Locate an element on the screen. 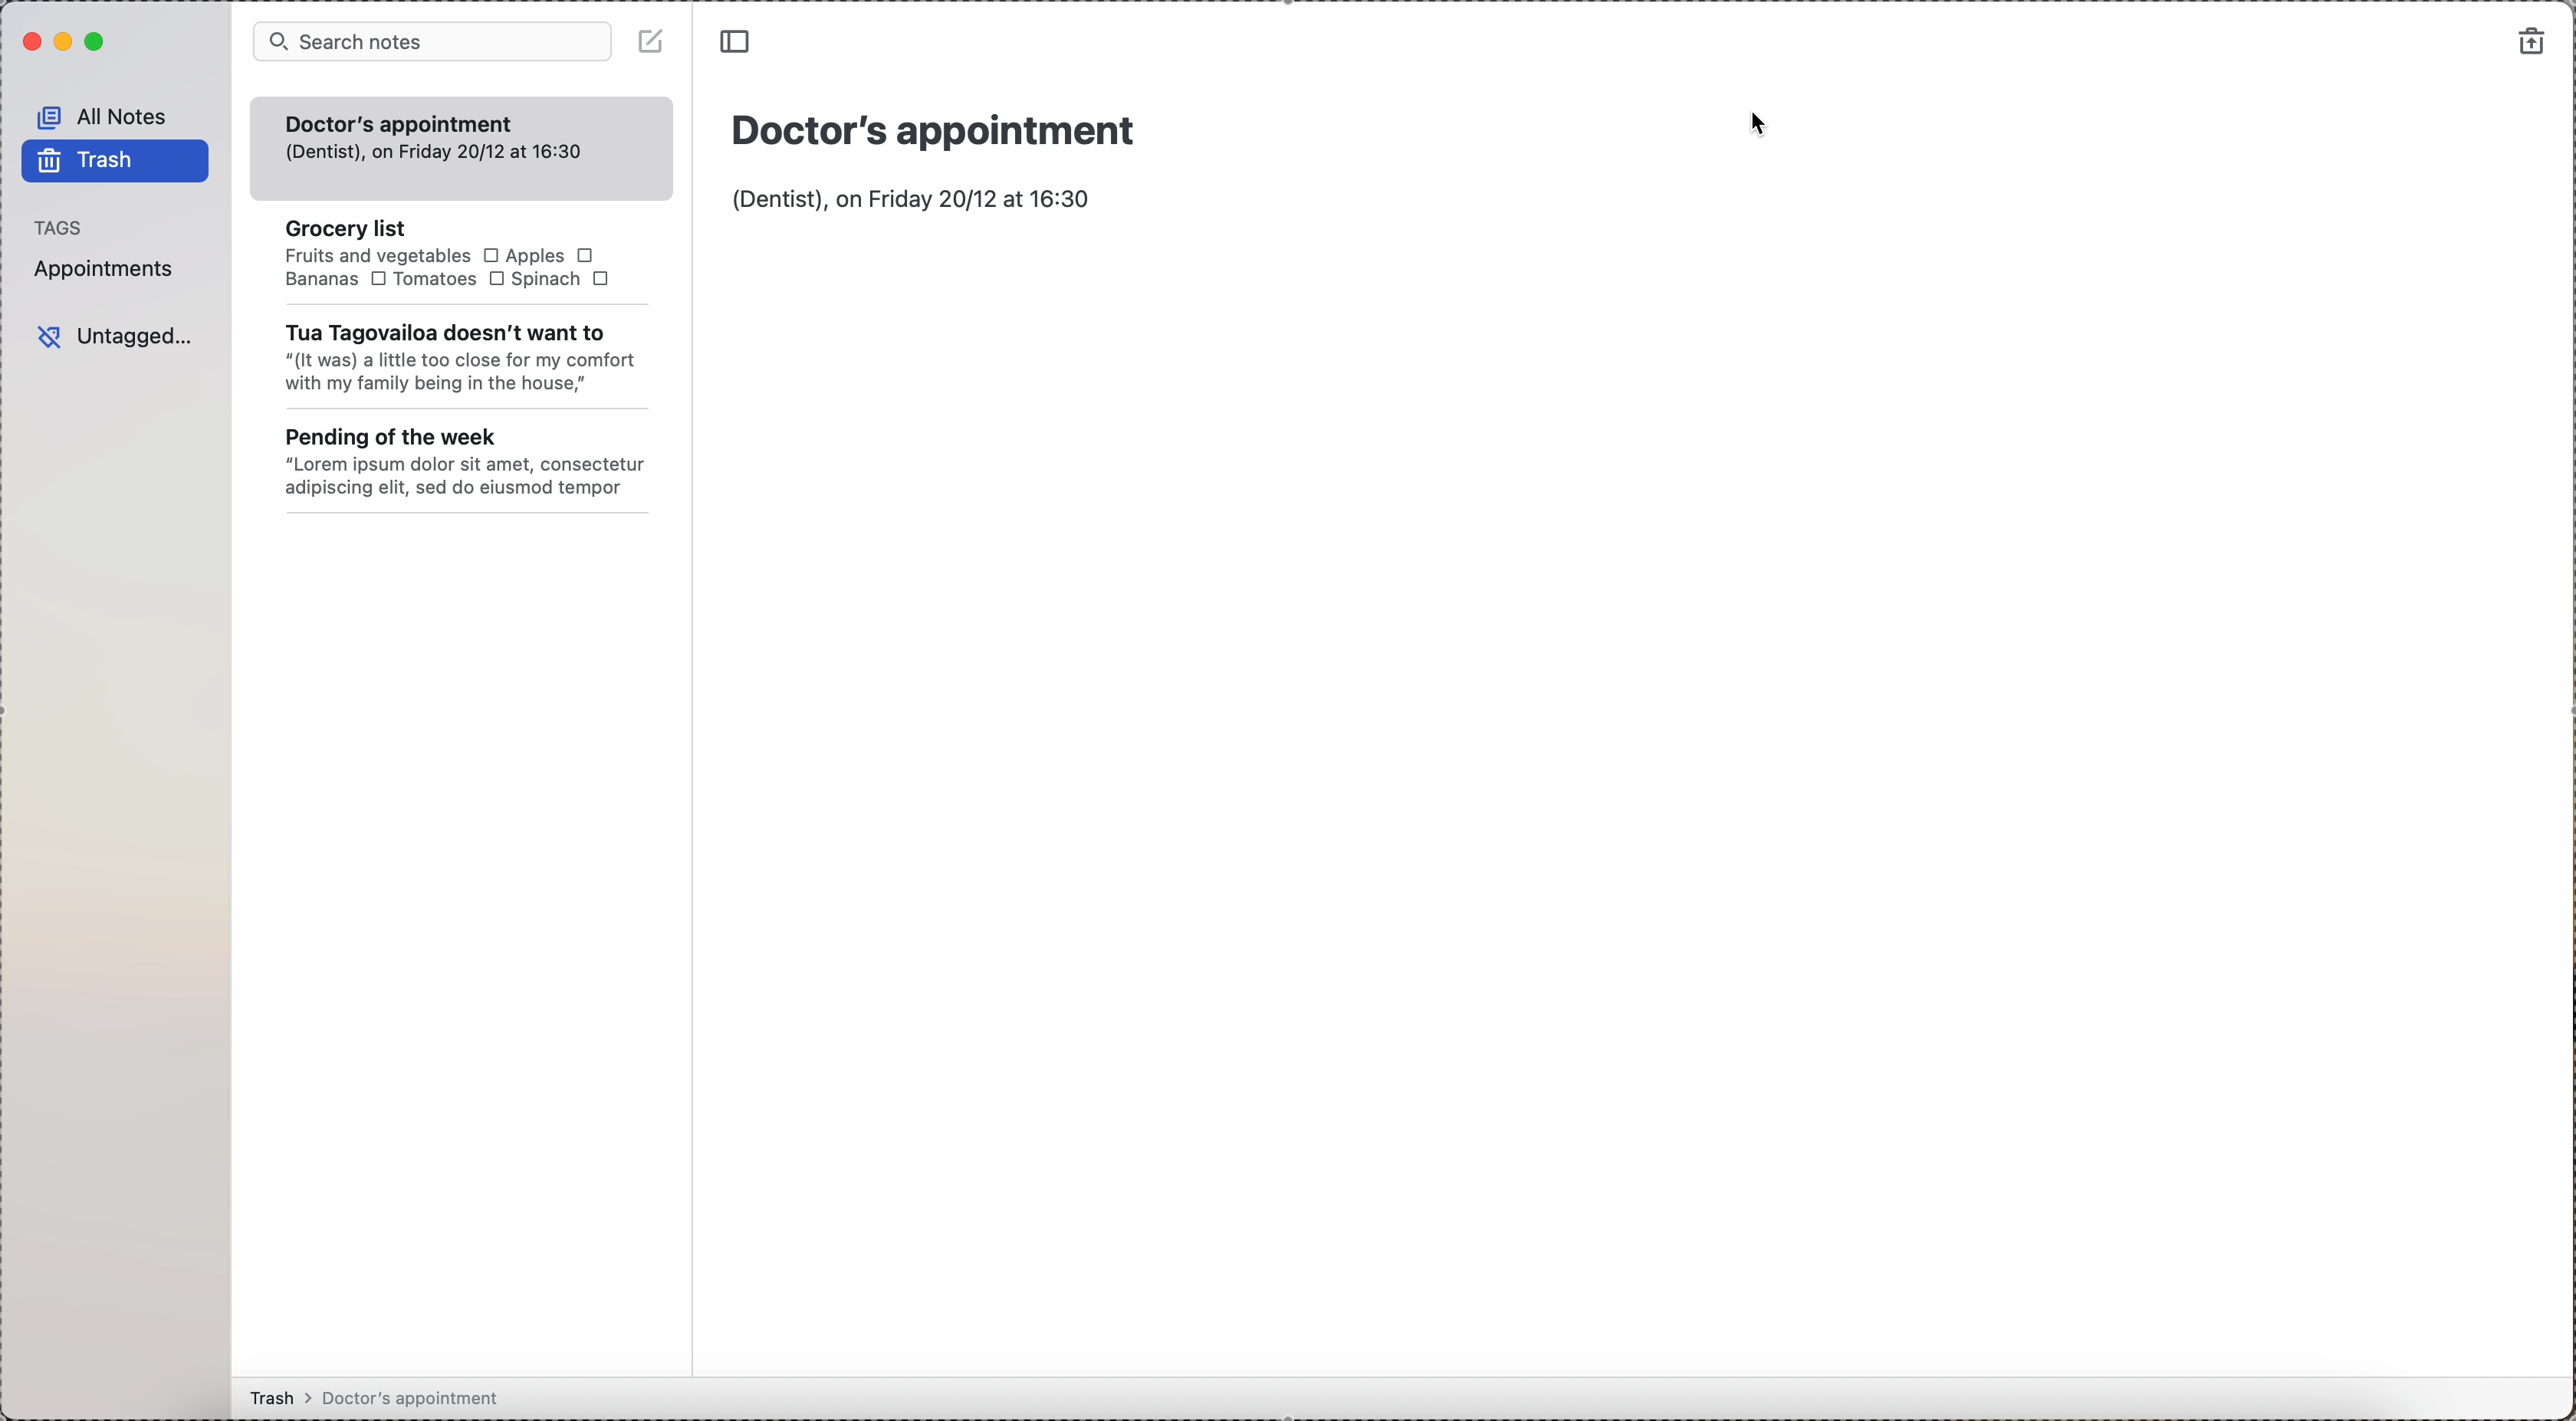  with my family being in the house is located at coordinates (437, 385).